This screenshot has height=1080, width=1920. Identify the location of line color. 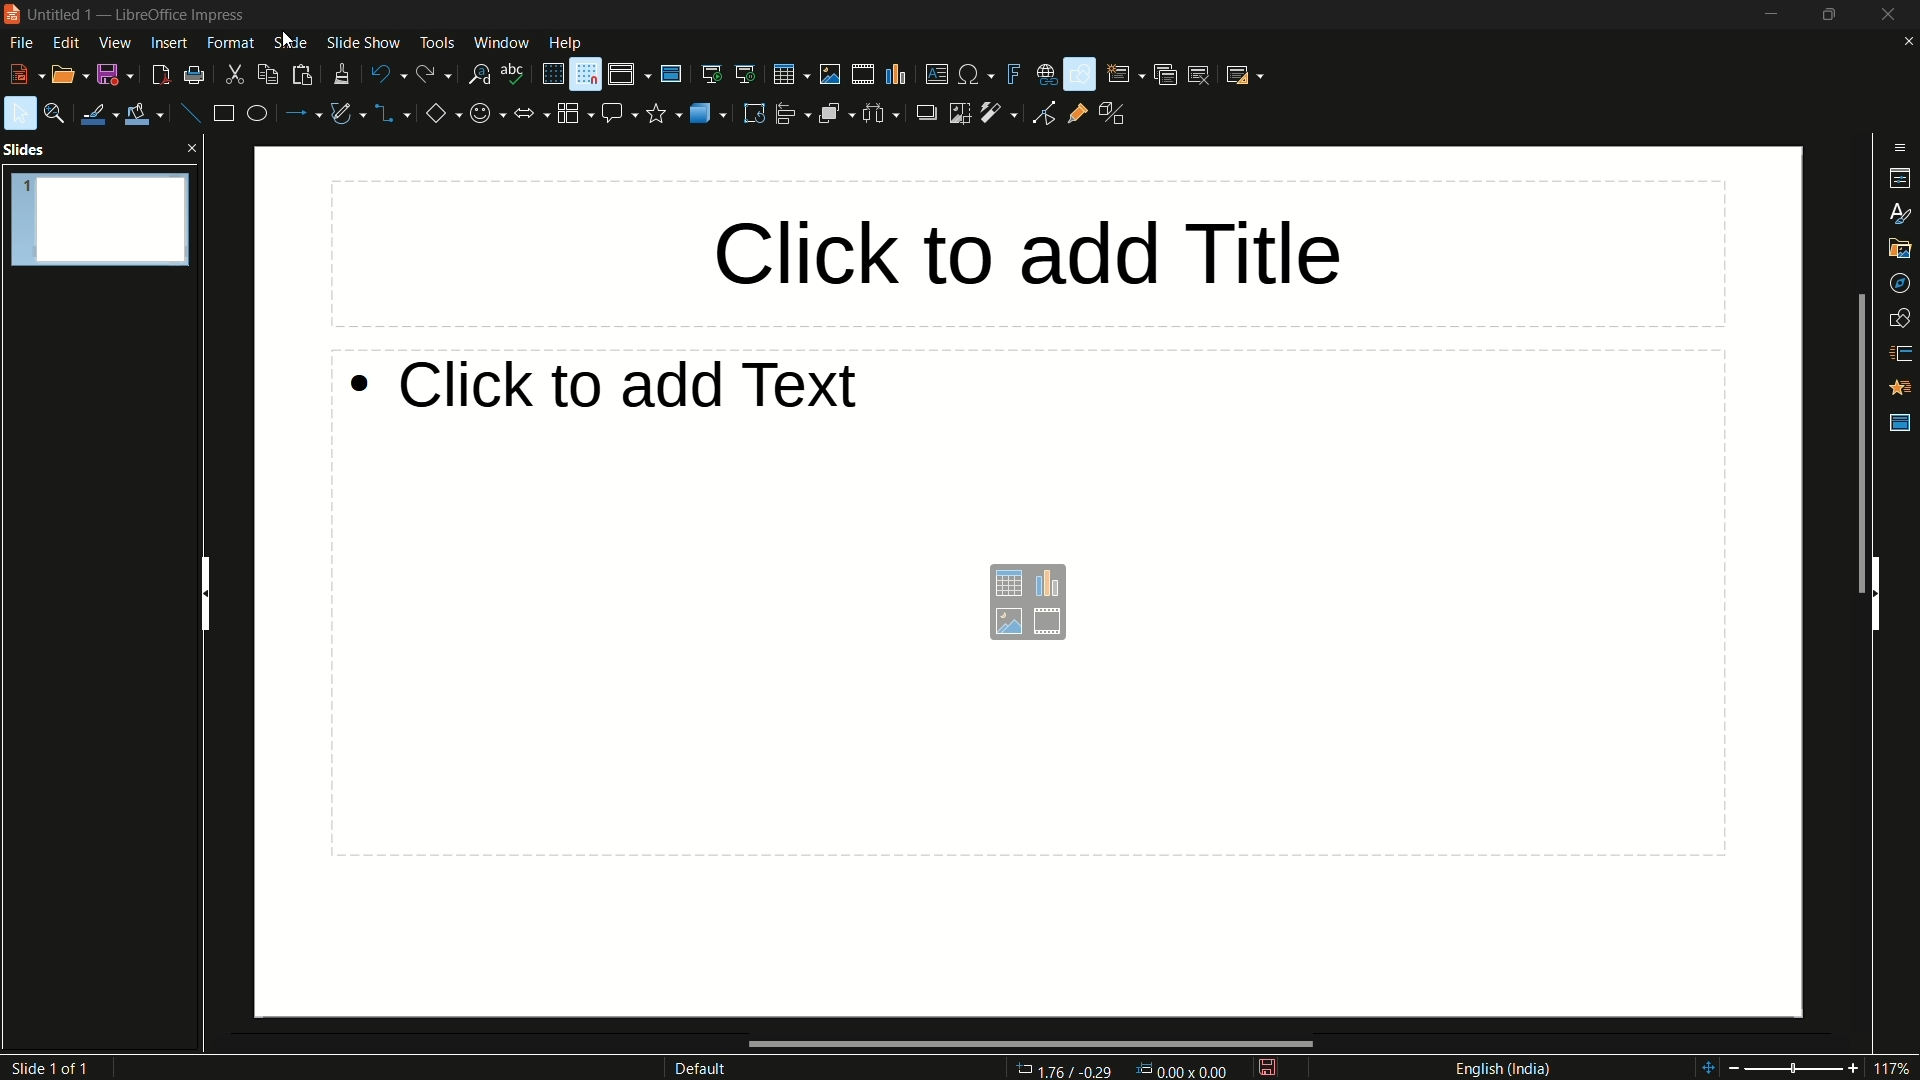
(98, 116).